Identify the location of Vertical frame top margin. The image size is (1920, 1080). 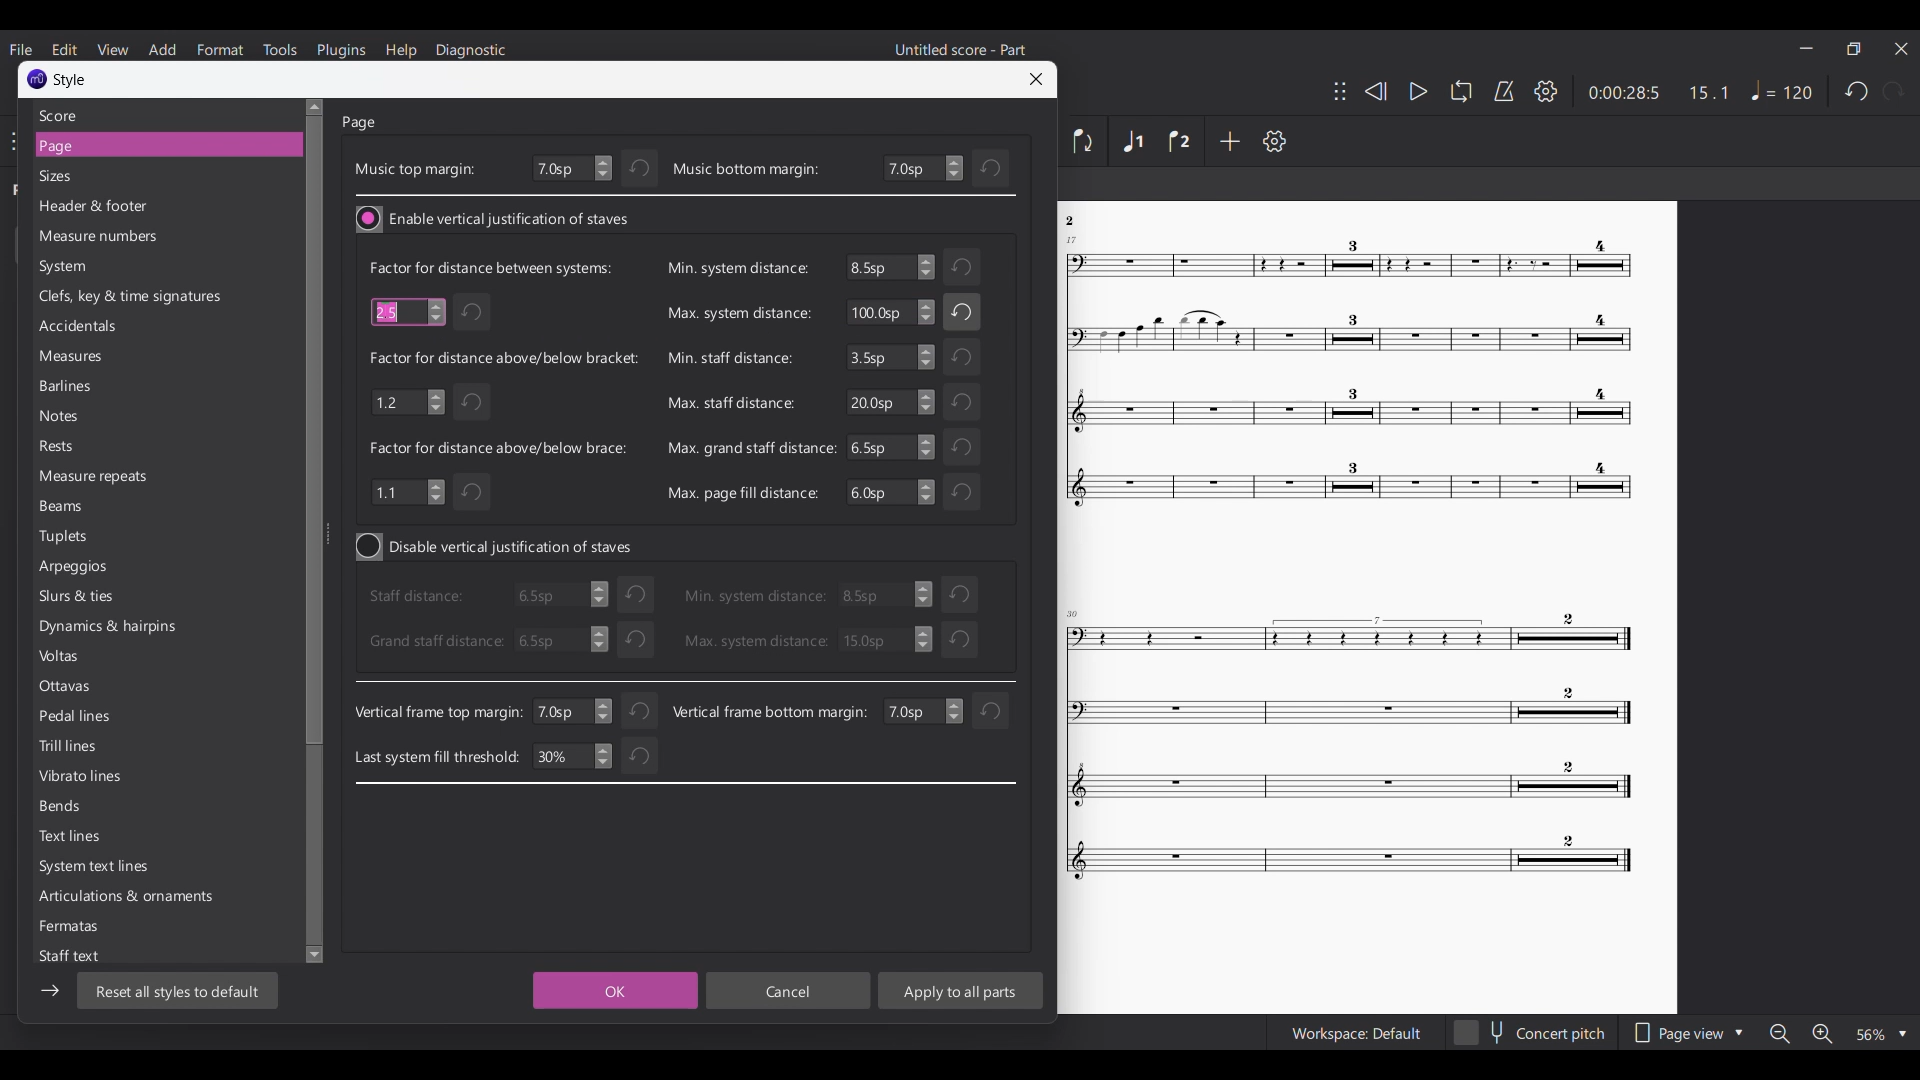
(438, 713).